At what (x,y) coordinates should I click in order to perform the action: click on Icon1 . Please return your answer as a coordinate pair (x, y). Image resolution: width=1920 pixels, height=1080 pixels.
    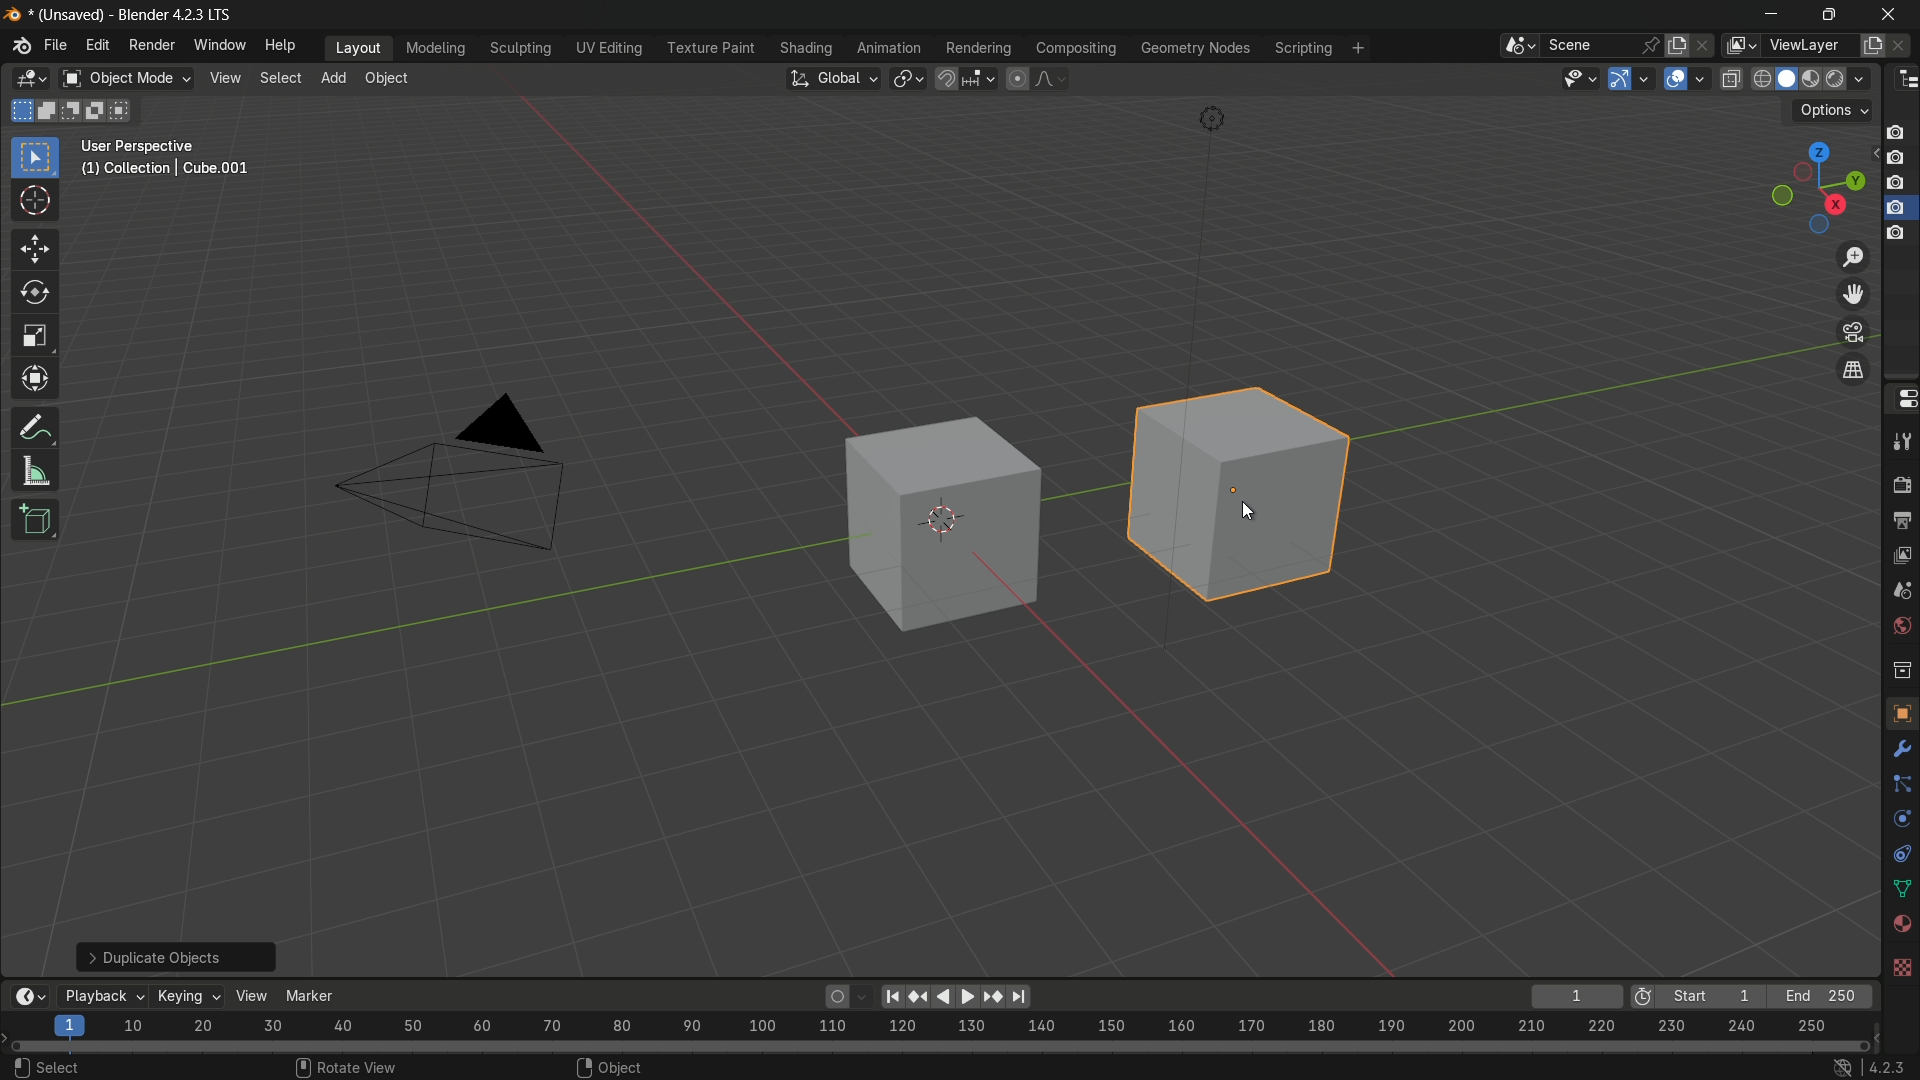
    Looking at the image, I should click on (1897, 131).